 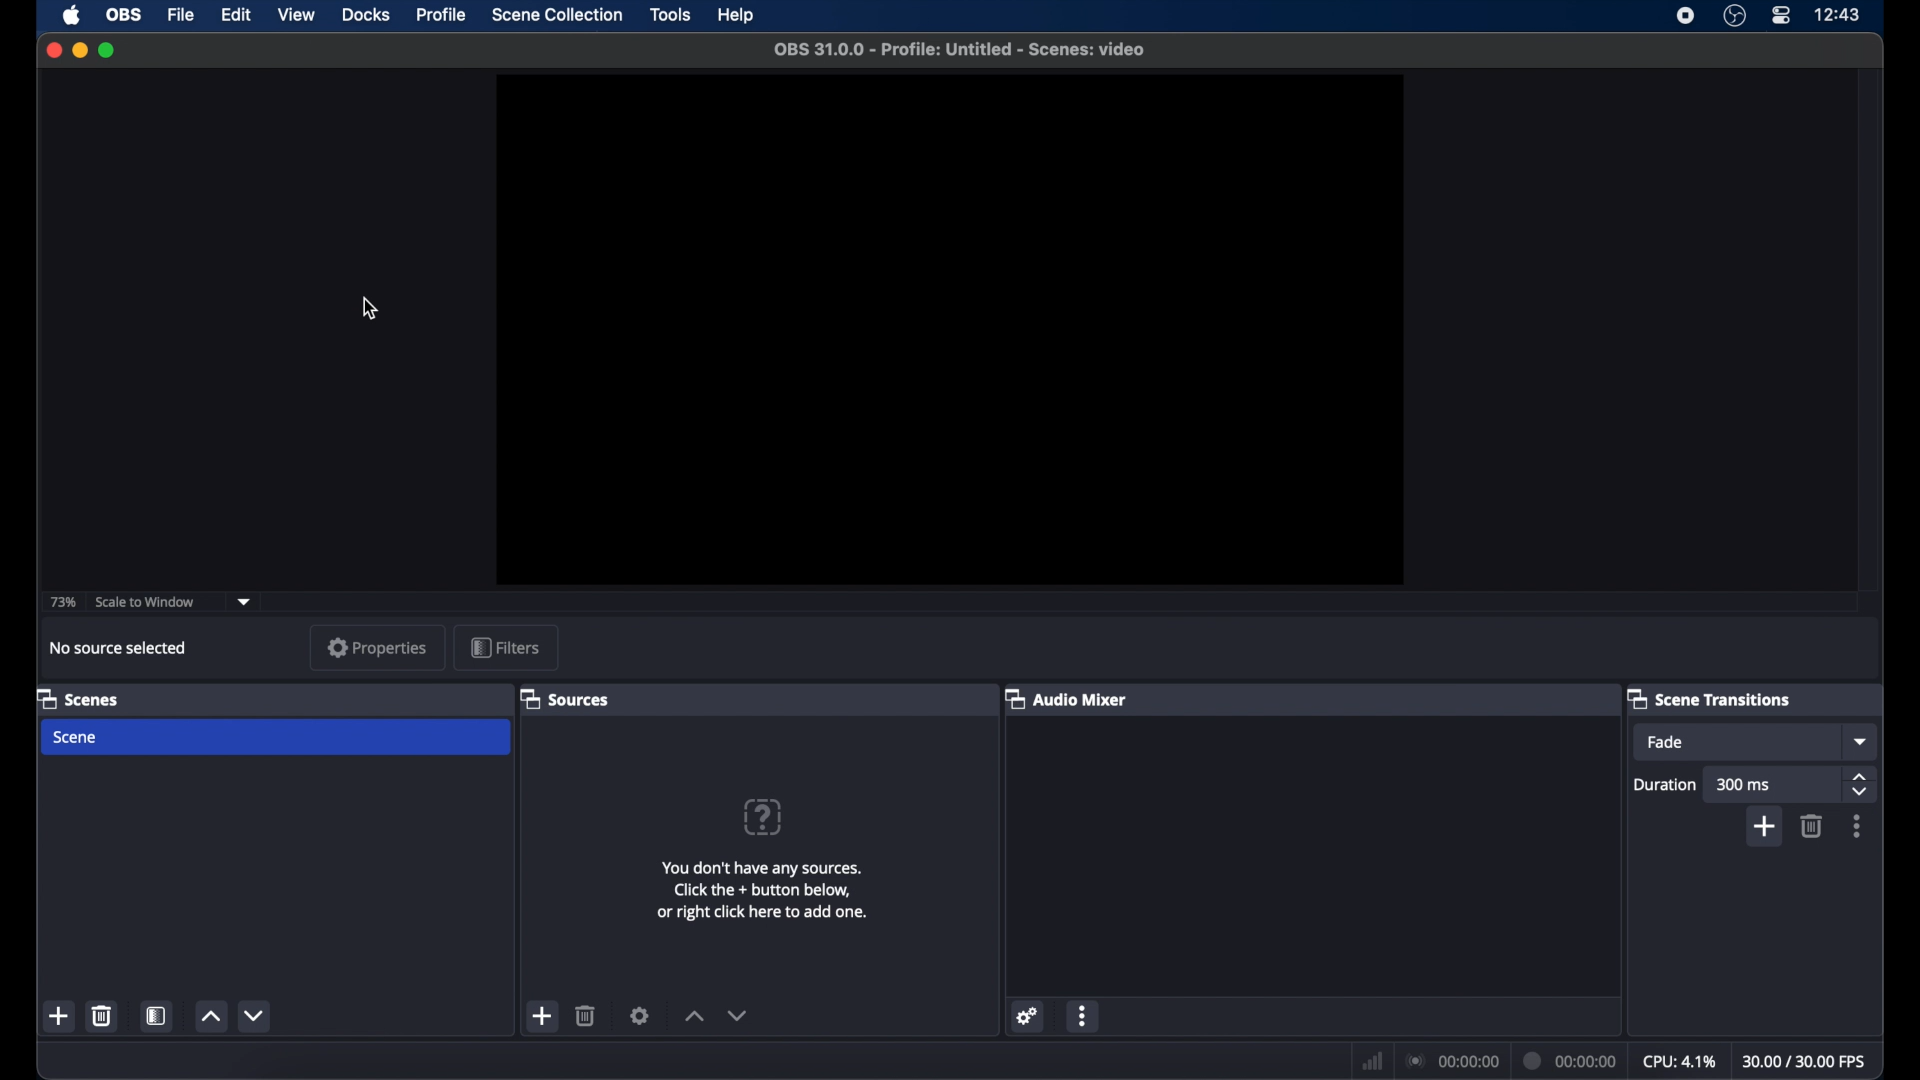 I want to click on scene transitions, so click(x=1718, y=697).